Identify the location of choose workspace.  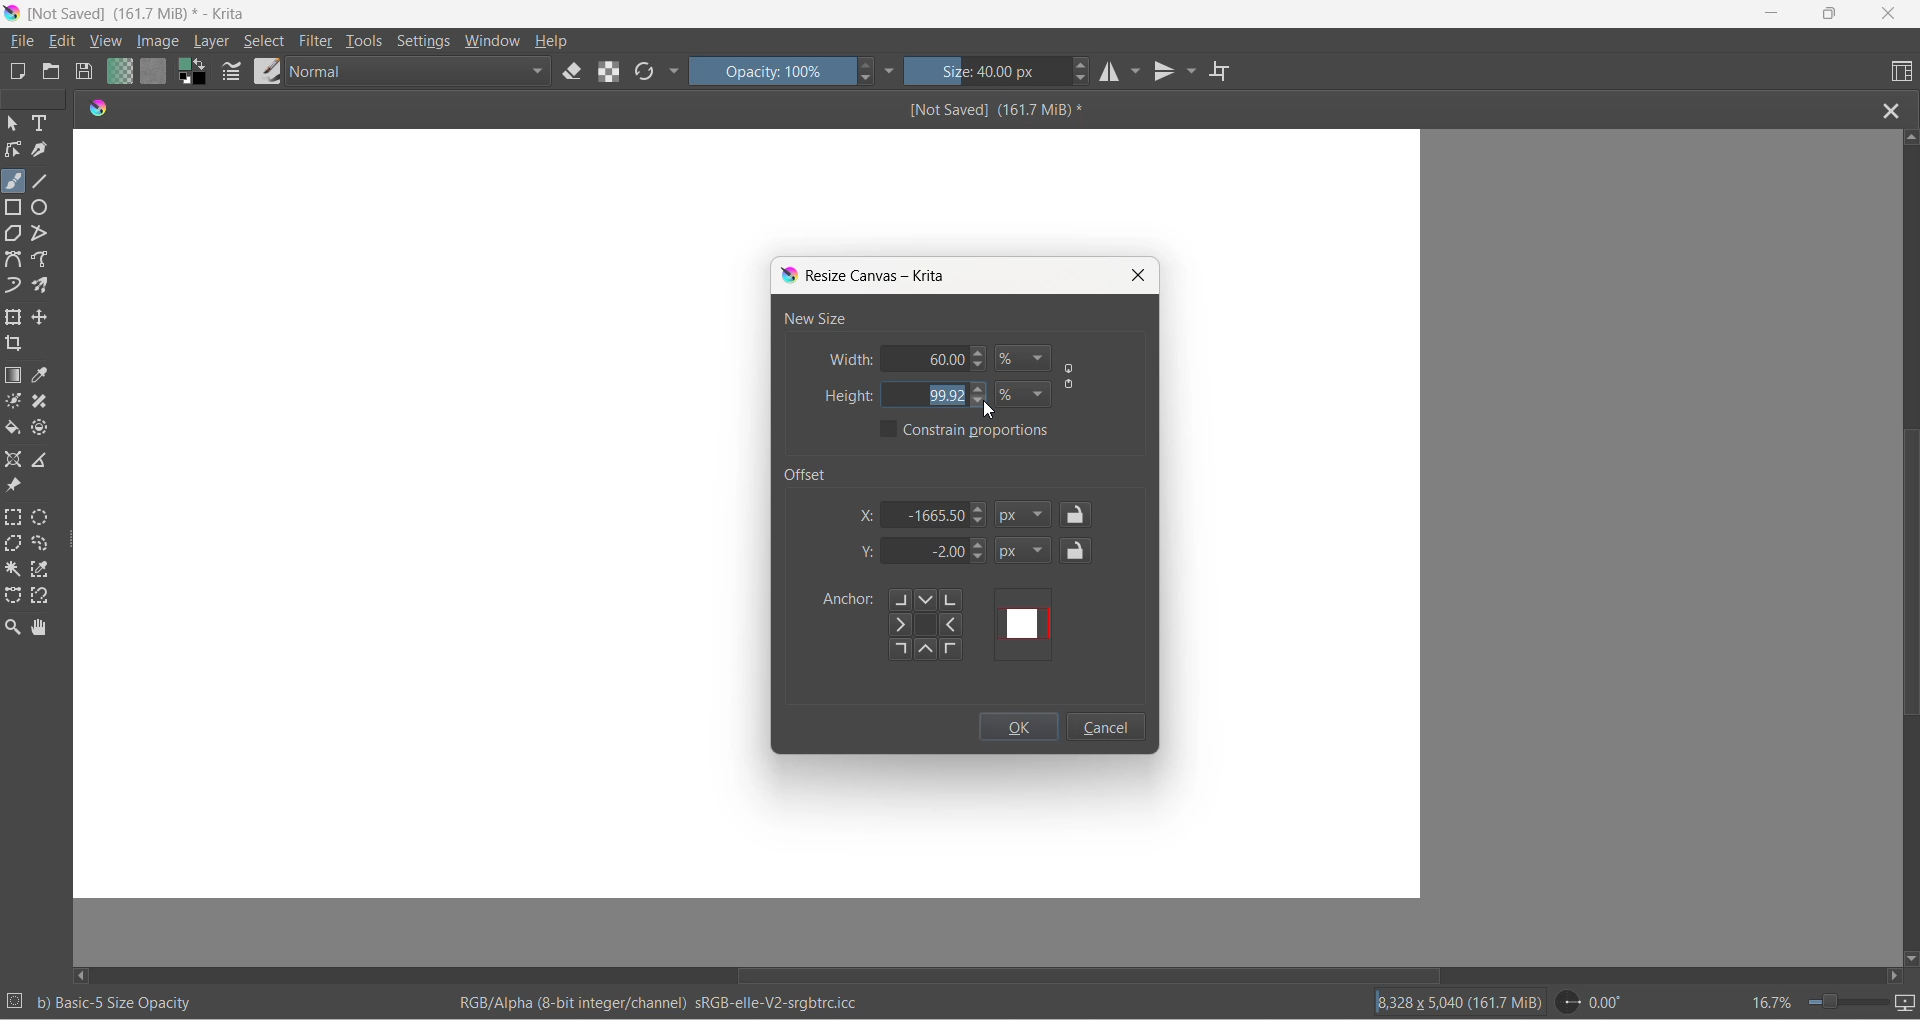
(1898, 73).